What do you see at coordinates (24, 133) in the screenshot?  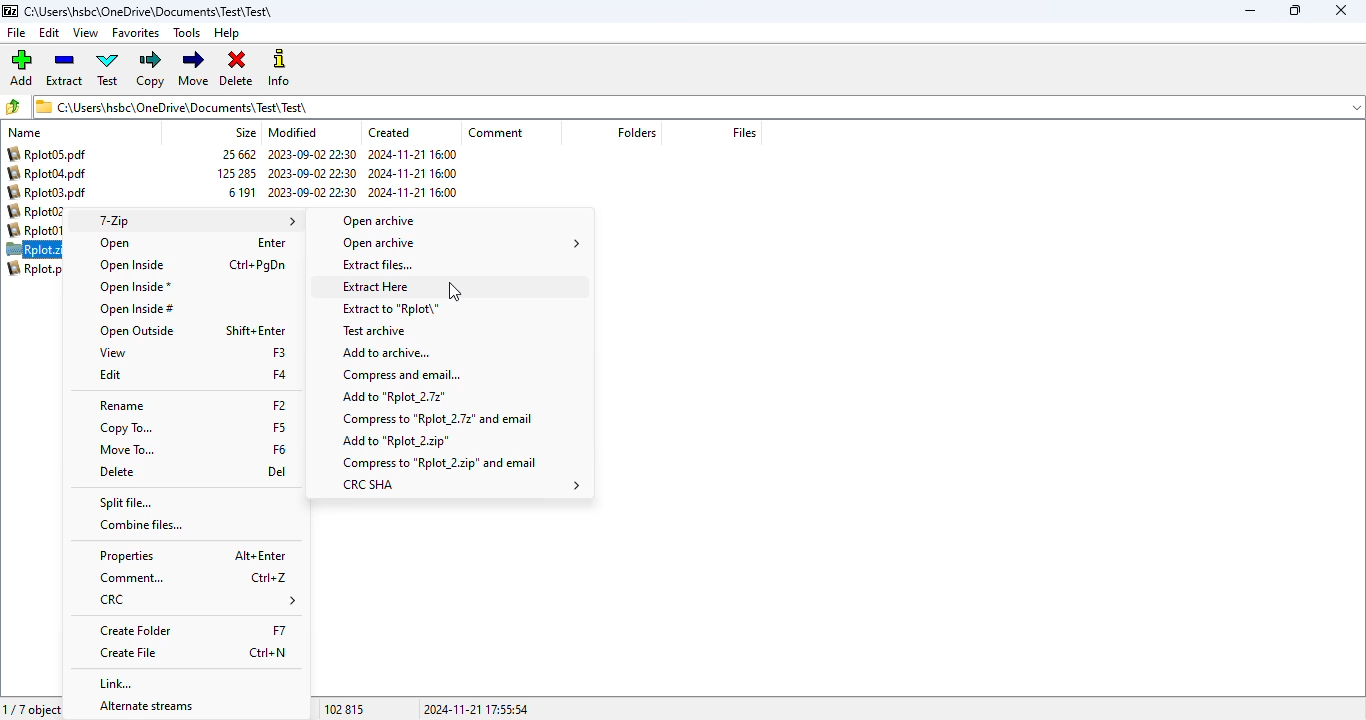 I see `name` at bounding box center [24, 133].